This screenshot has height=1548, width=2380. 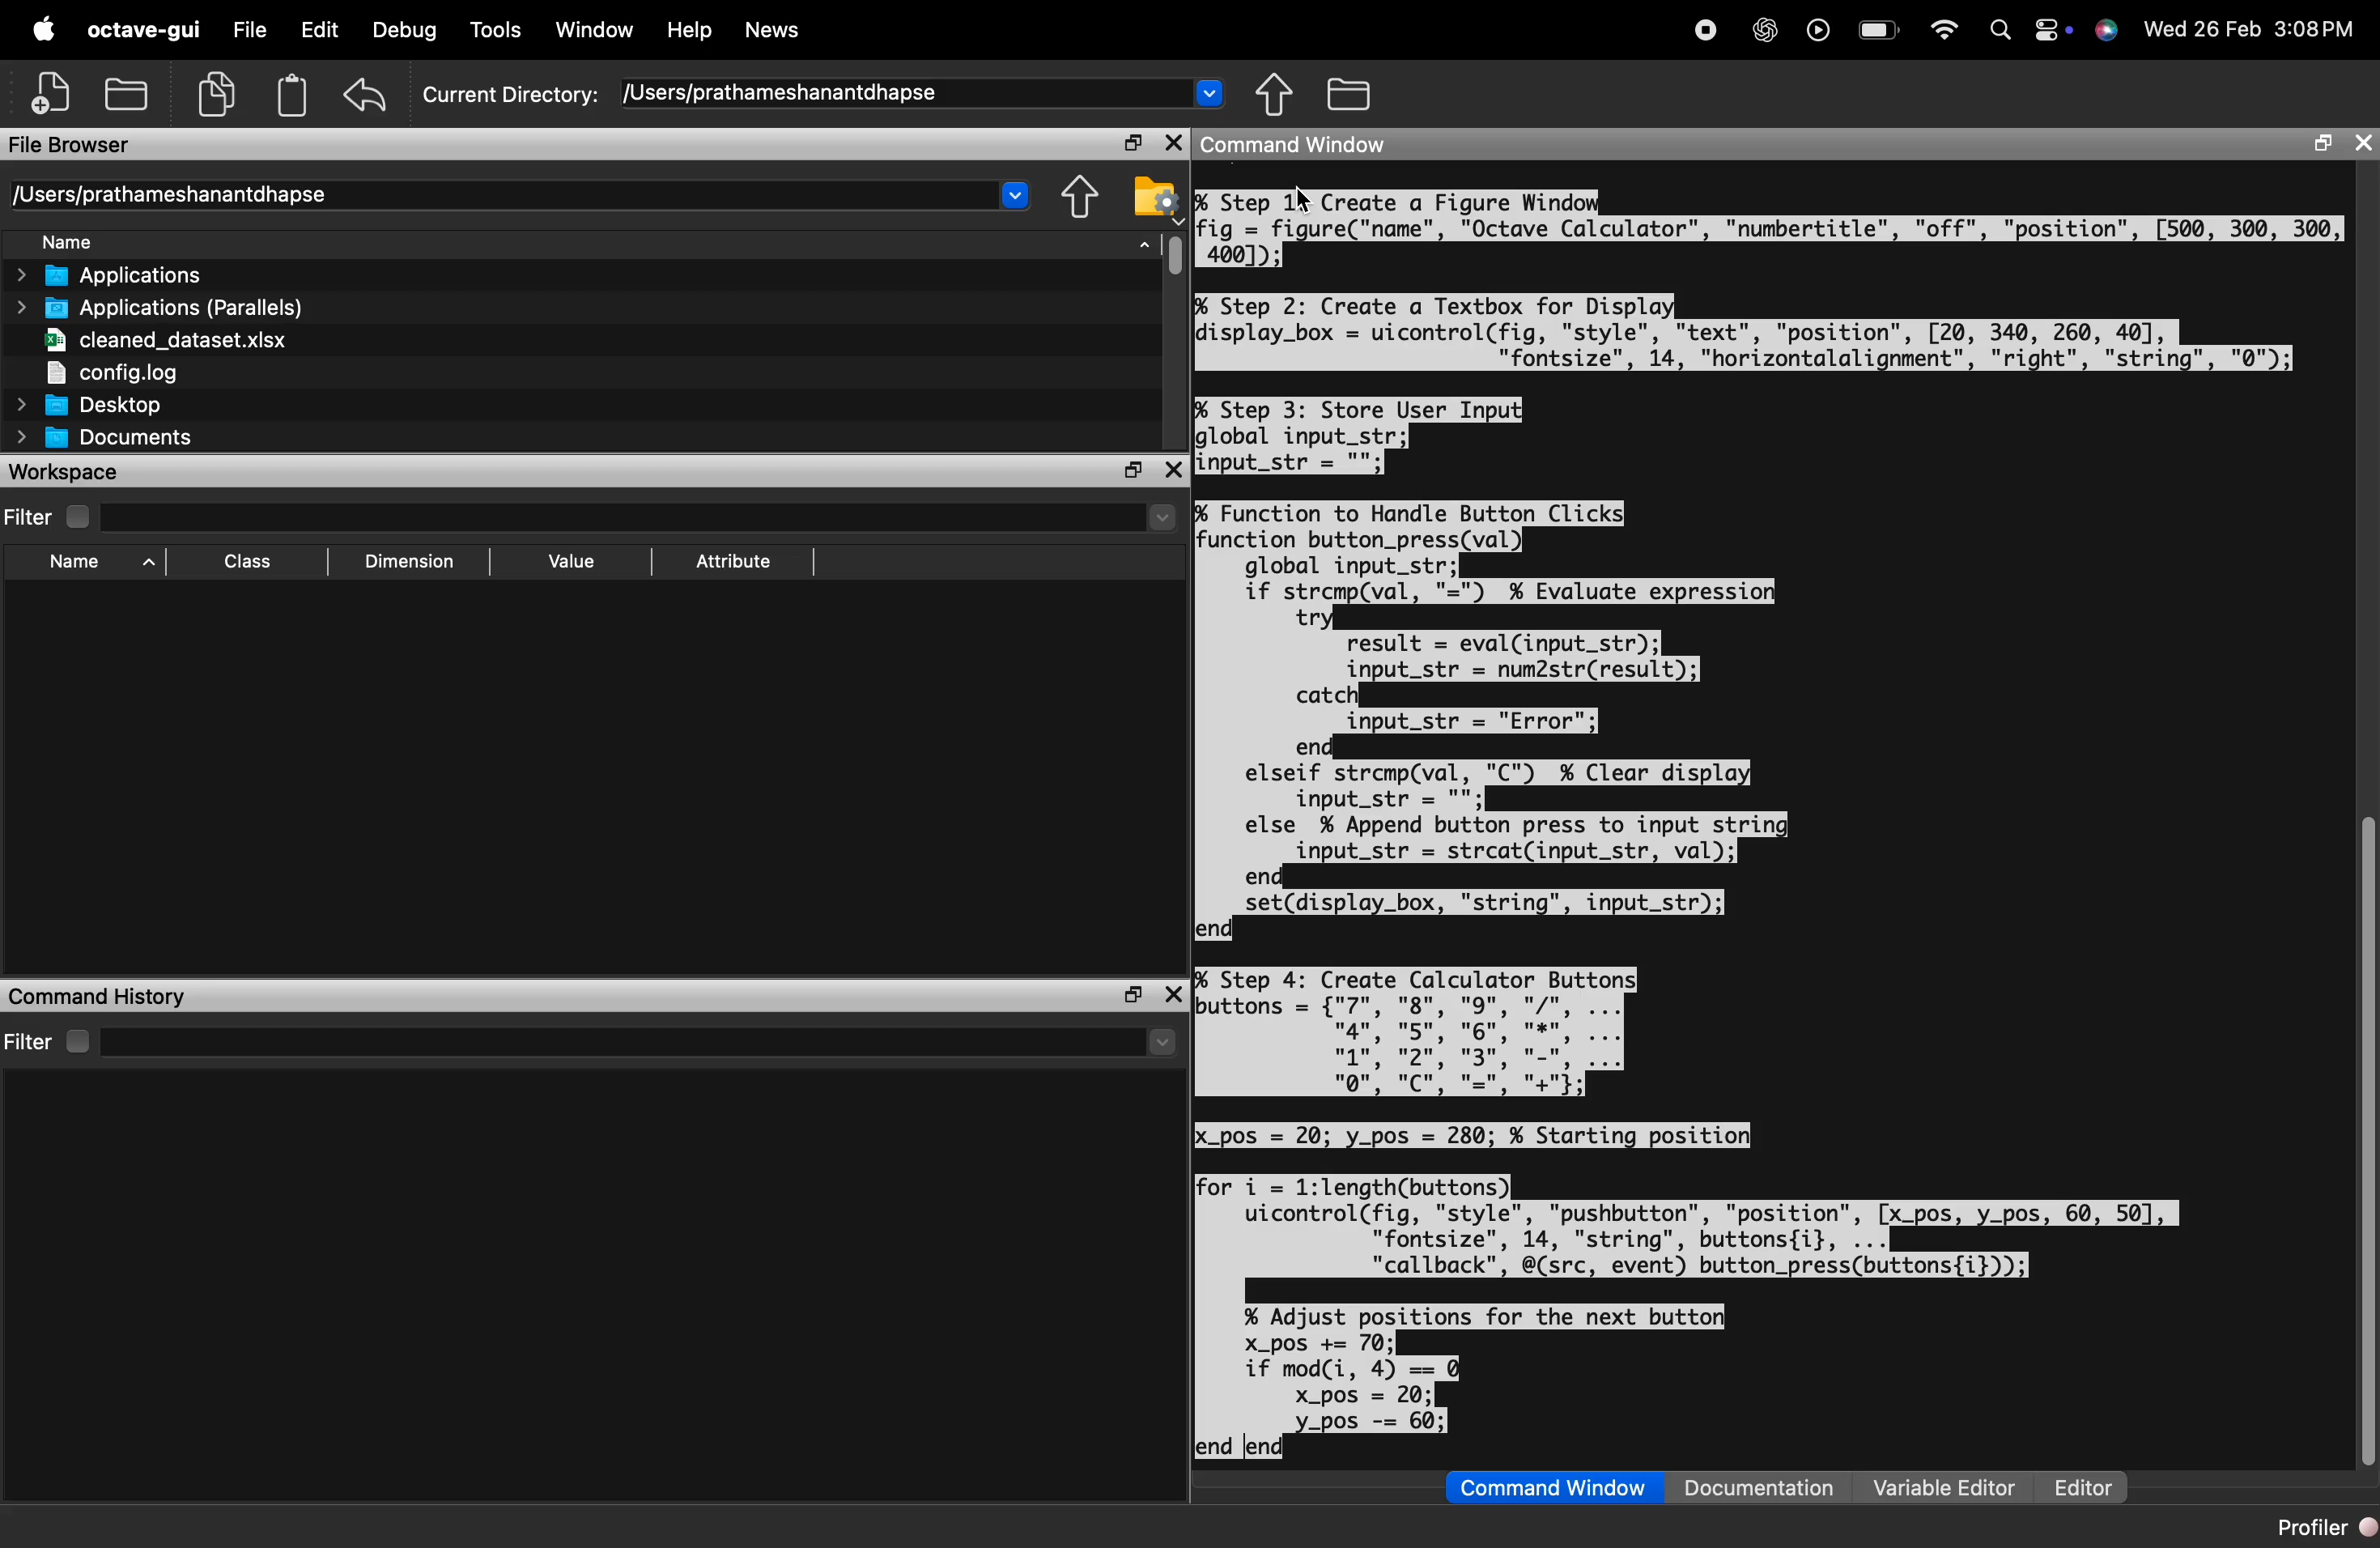 What do you see at coordinates (1550, 1489) in the screenshot?
I see `Command Window` at bounding box center [1550, 1489].